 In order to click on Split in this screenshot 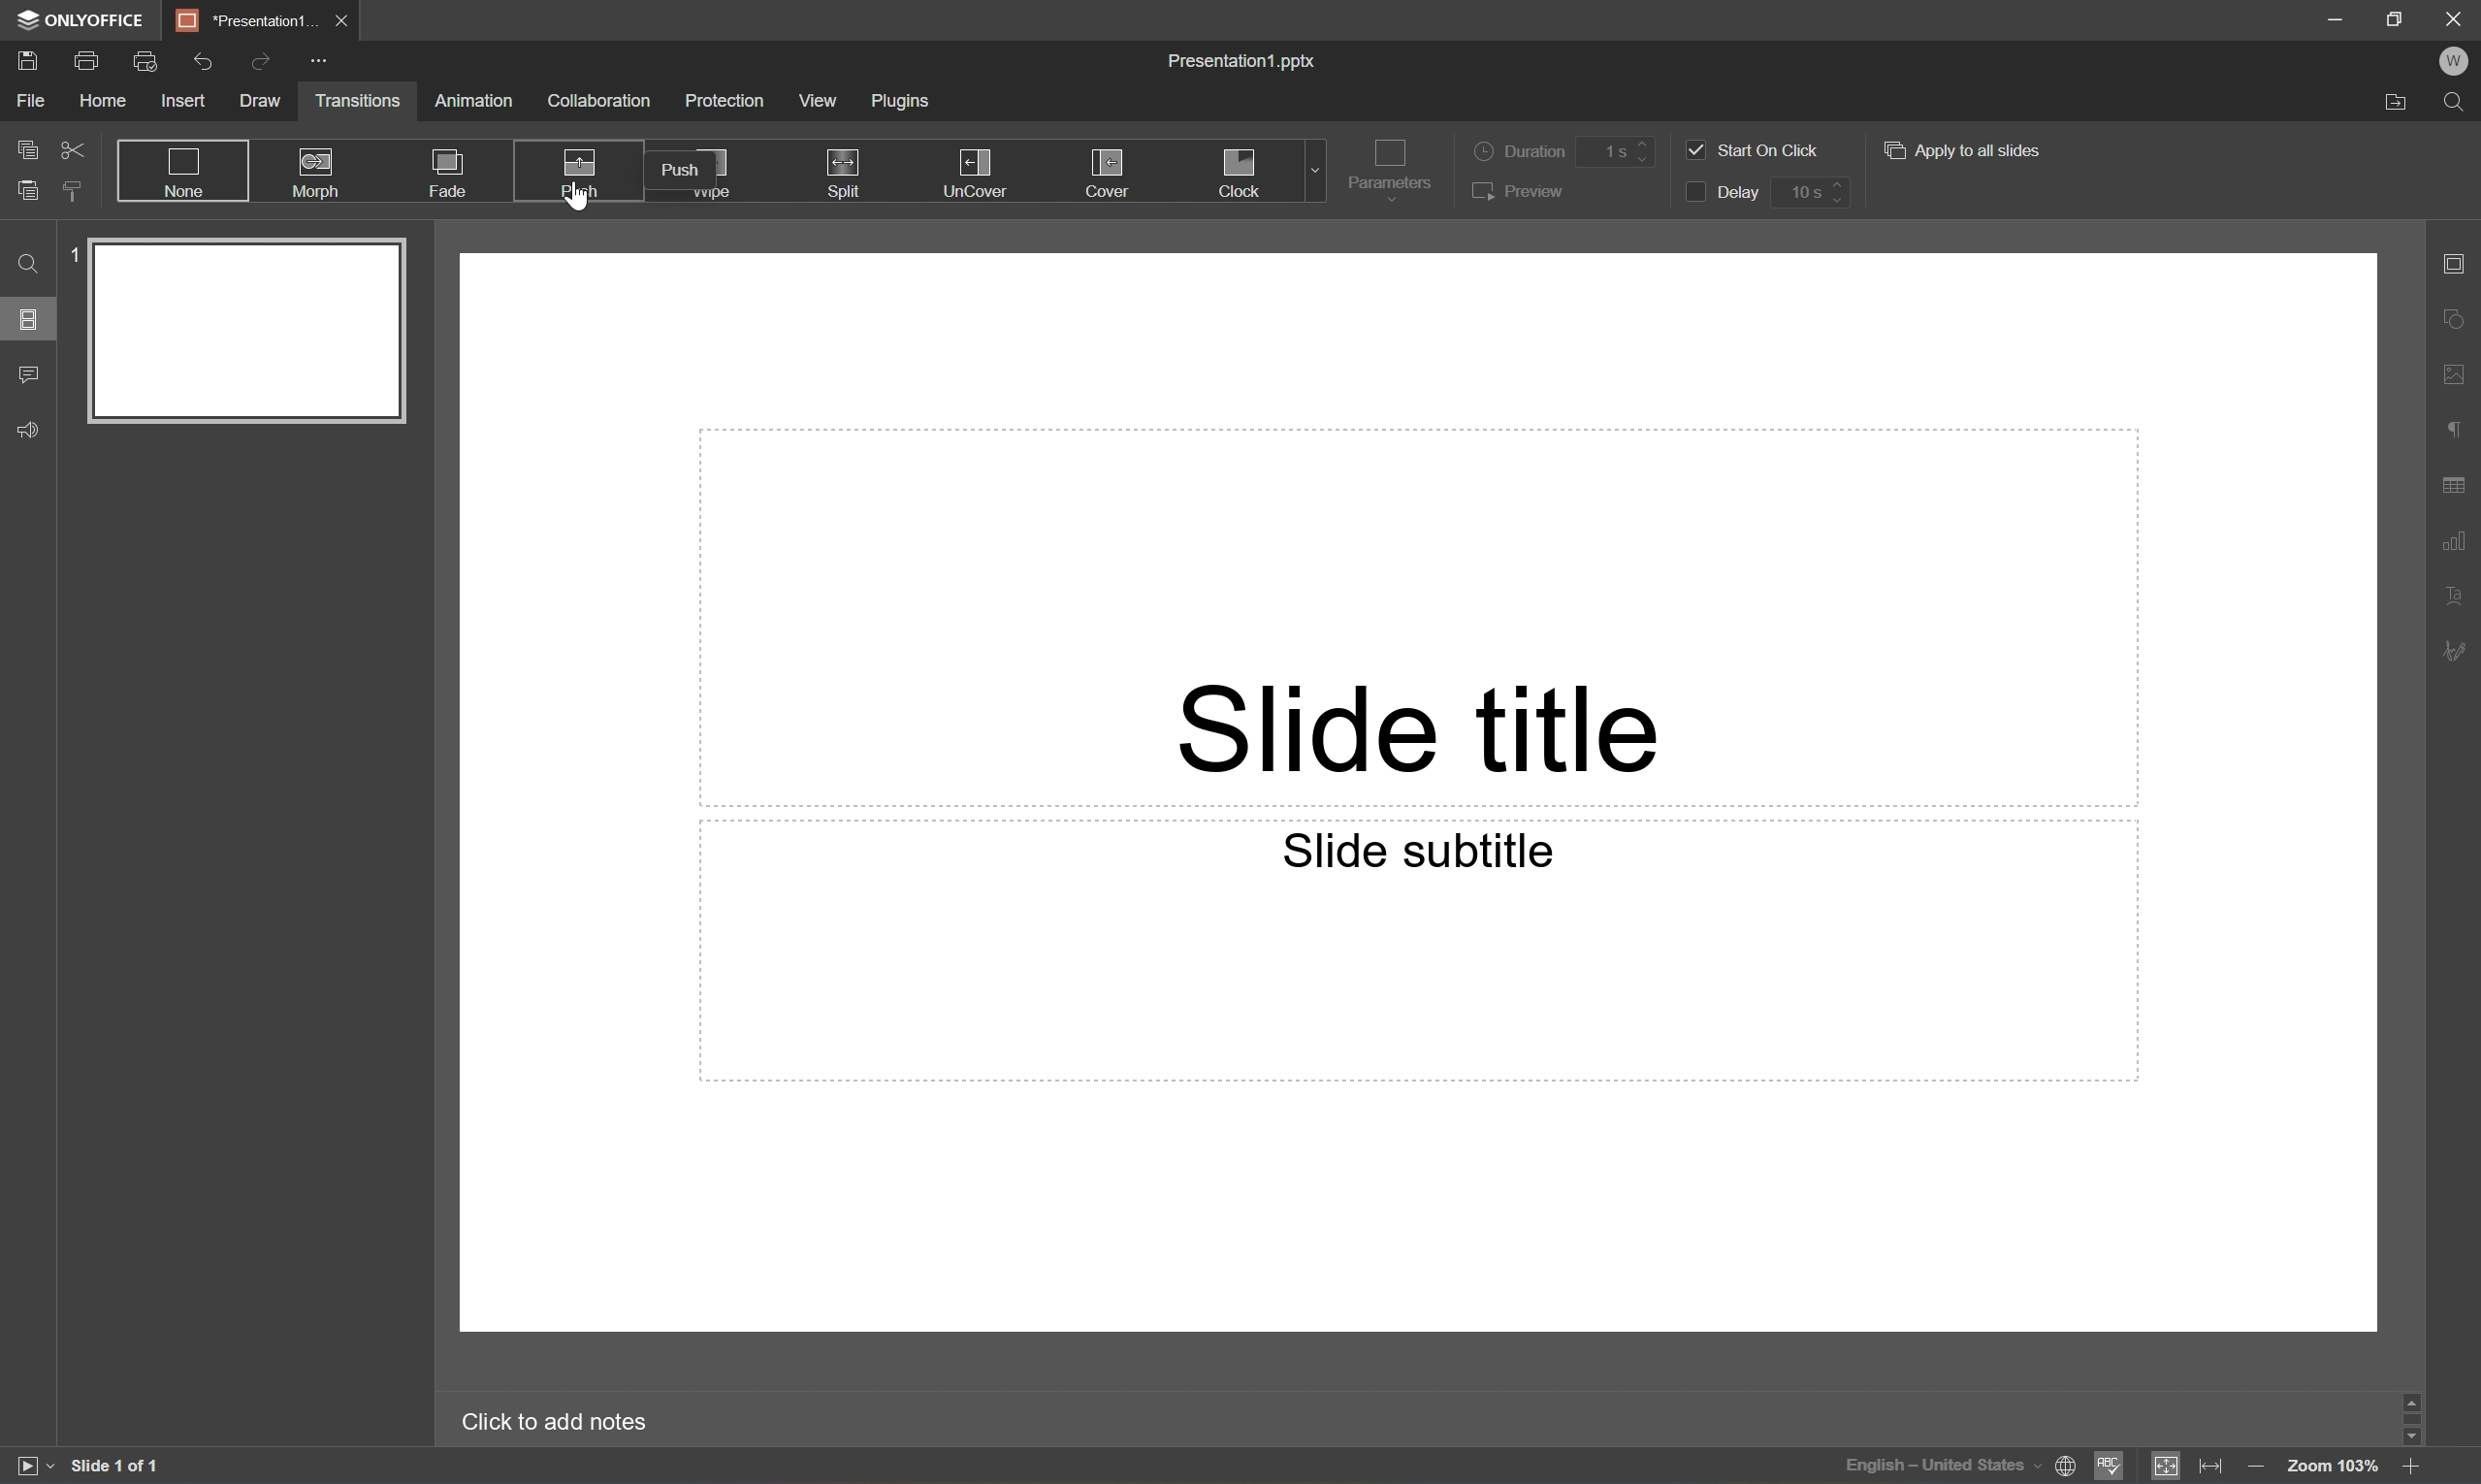, I will do `click(845, 166)`.